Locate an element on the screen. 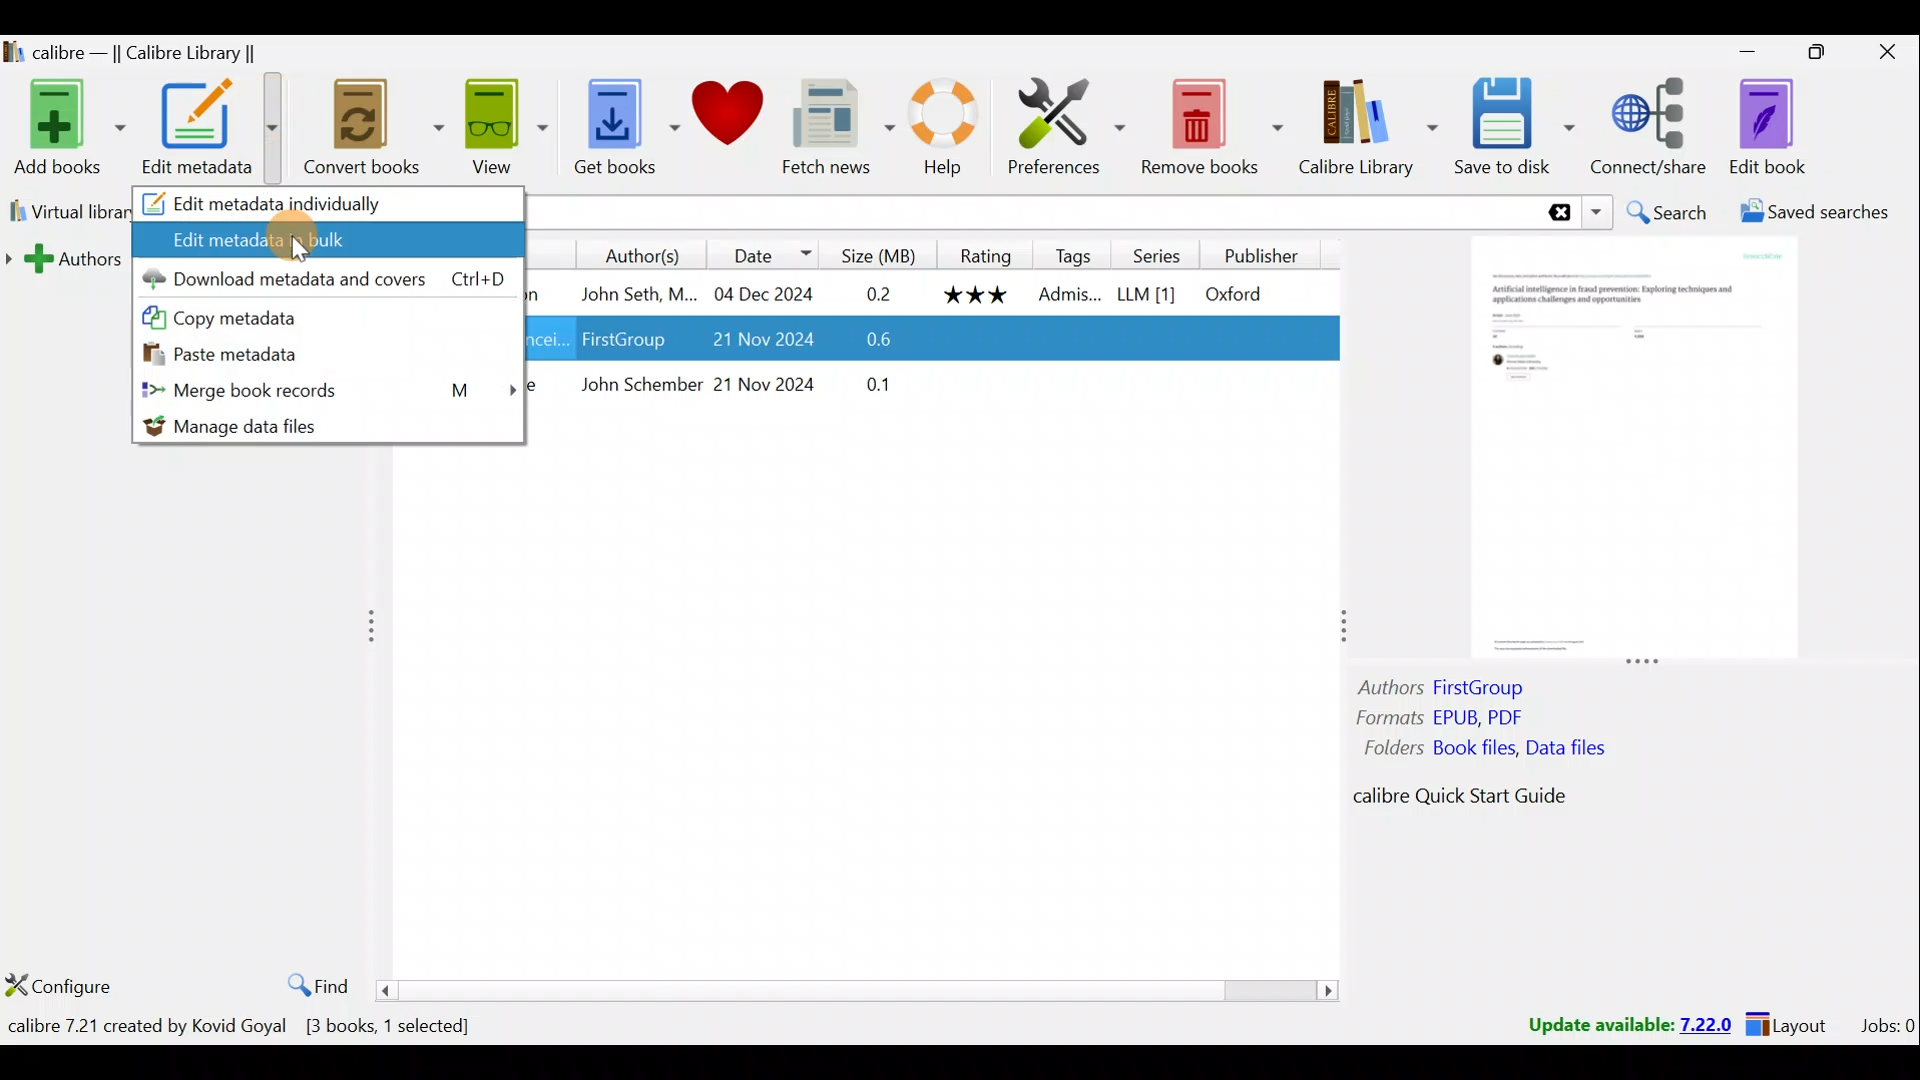  Edit book is located at coordinates (1767, 126).